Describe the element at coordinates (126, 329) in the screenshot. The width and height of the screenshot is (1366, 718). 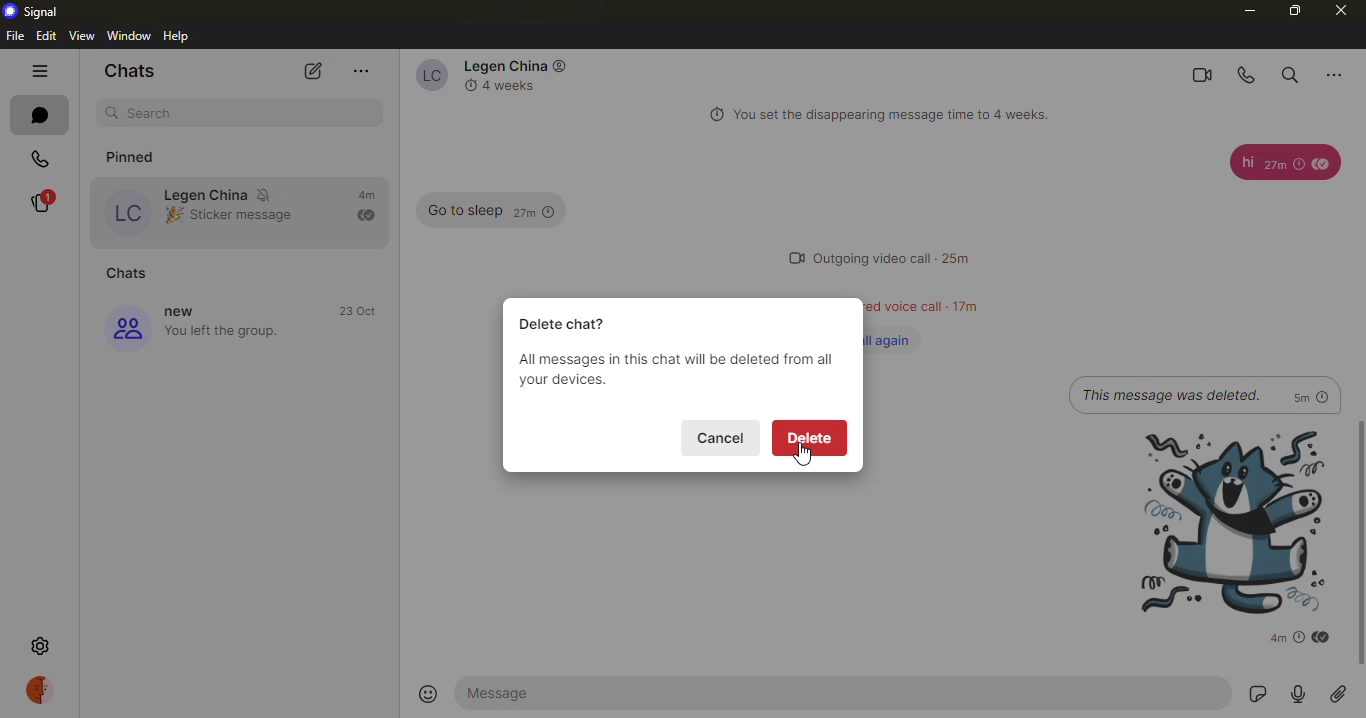
I see `profile` at that location.